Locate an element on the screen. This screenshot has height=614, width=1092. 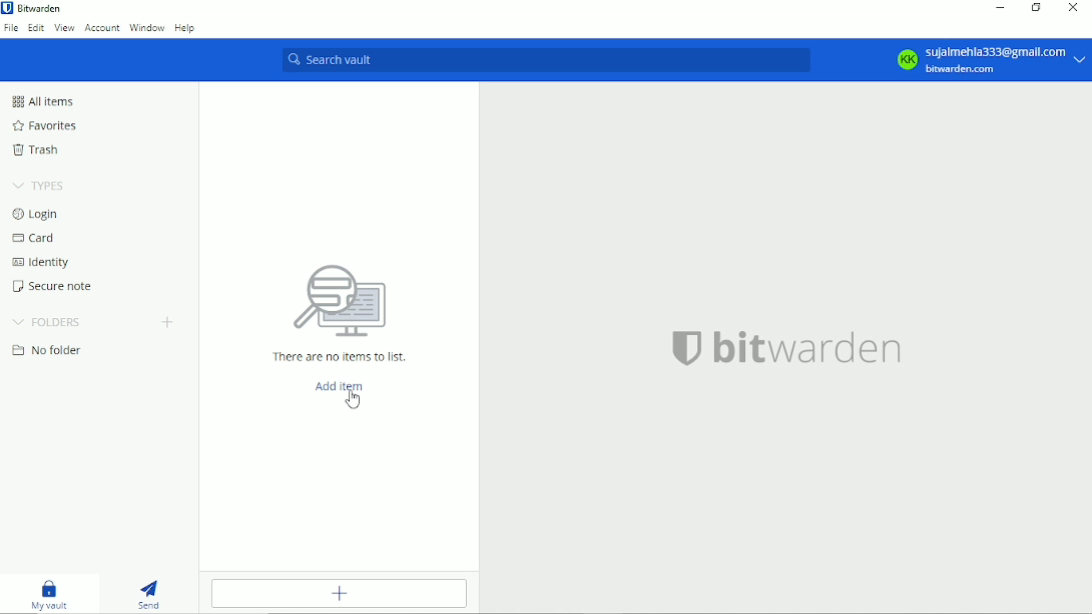
There are no items to list. is located at coordinates (341, 310).